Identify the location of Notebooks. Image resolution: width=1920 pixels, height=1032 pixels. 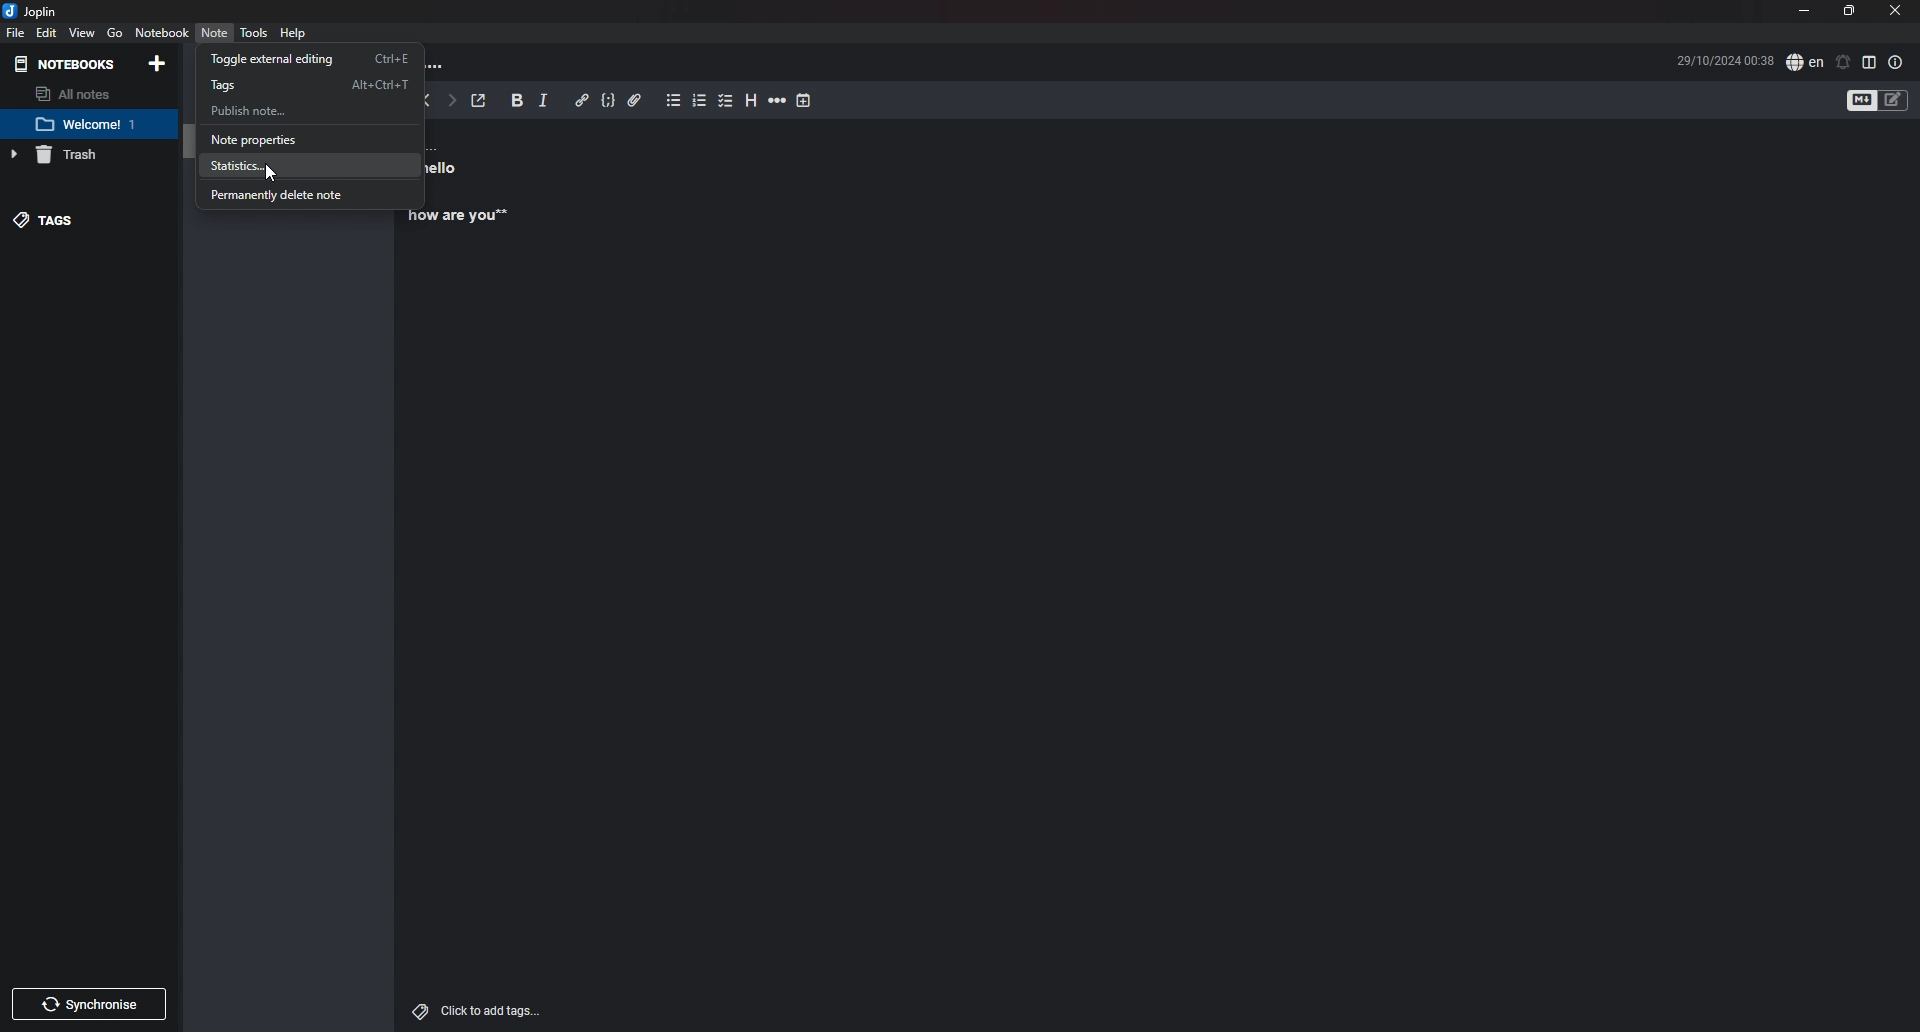
(64, 64).